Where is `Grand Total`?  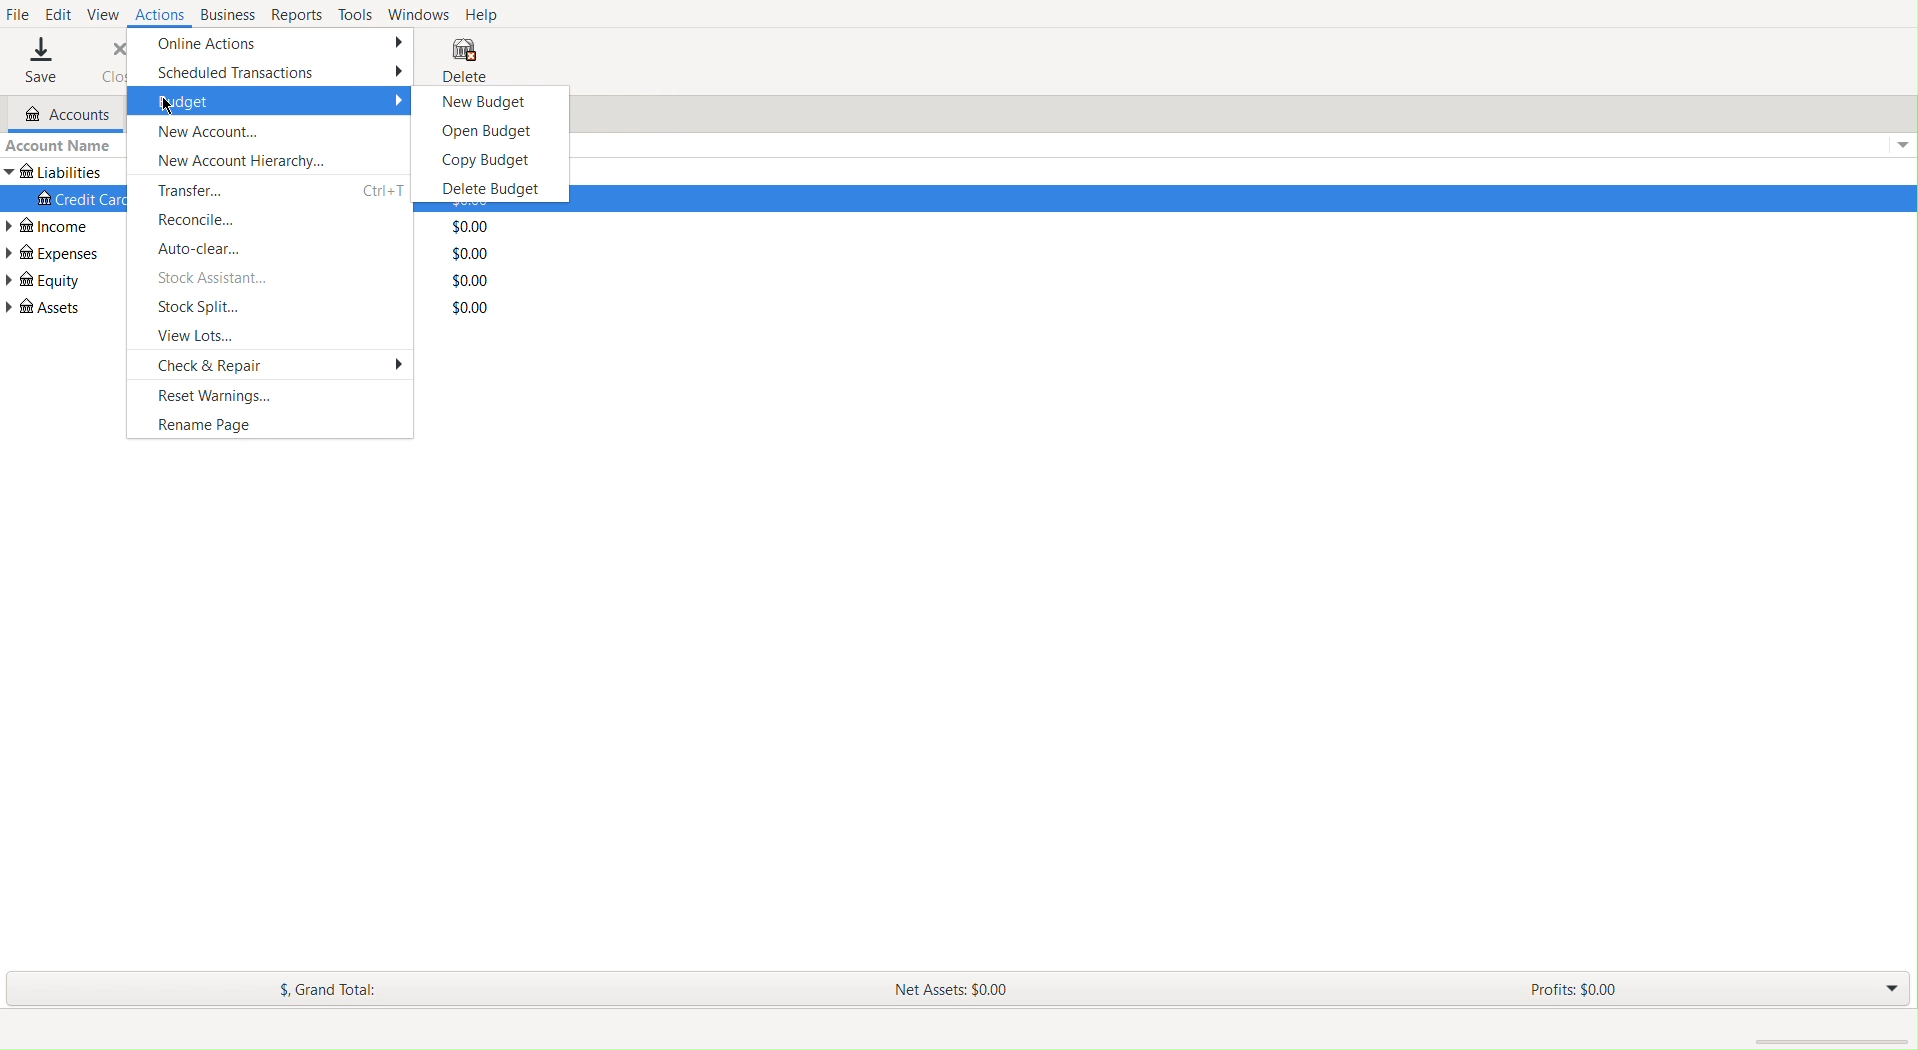
Grand Total is located at coordinates (336, 987).